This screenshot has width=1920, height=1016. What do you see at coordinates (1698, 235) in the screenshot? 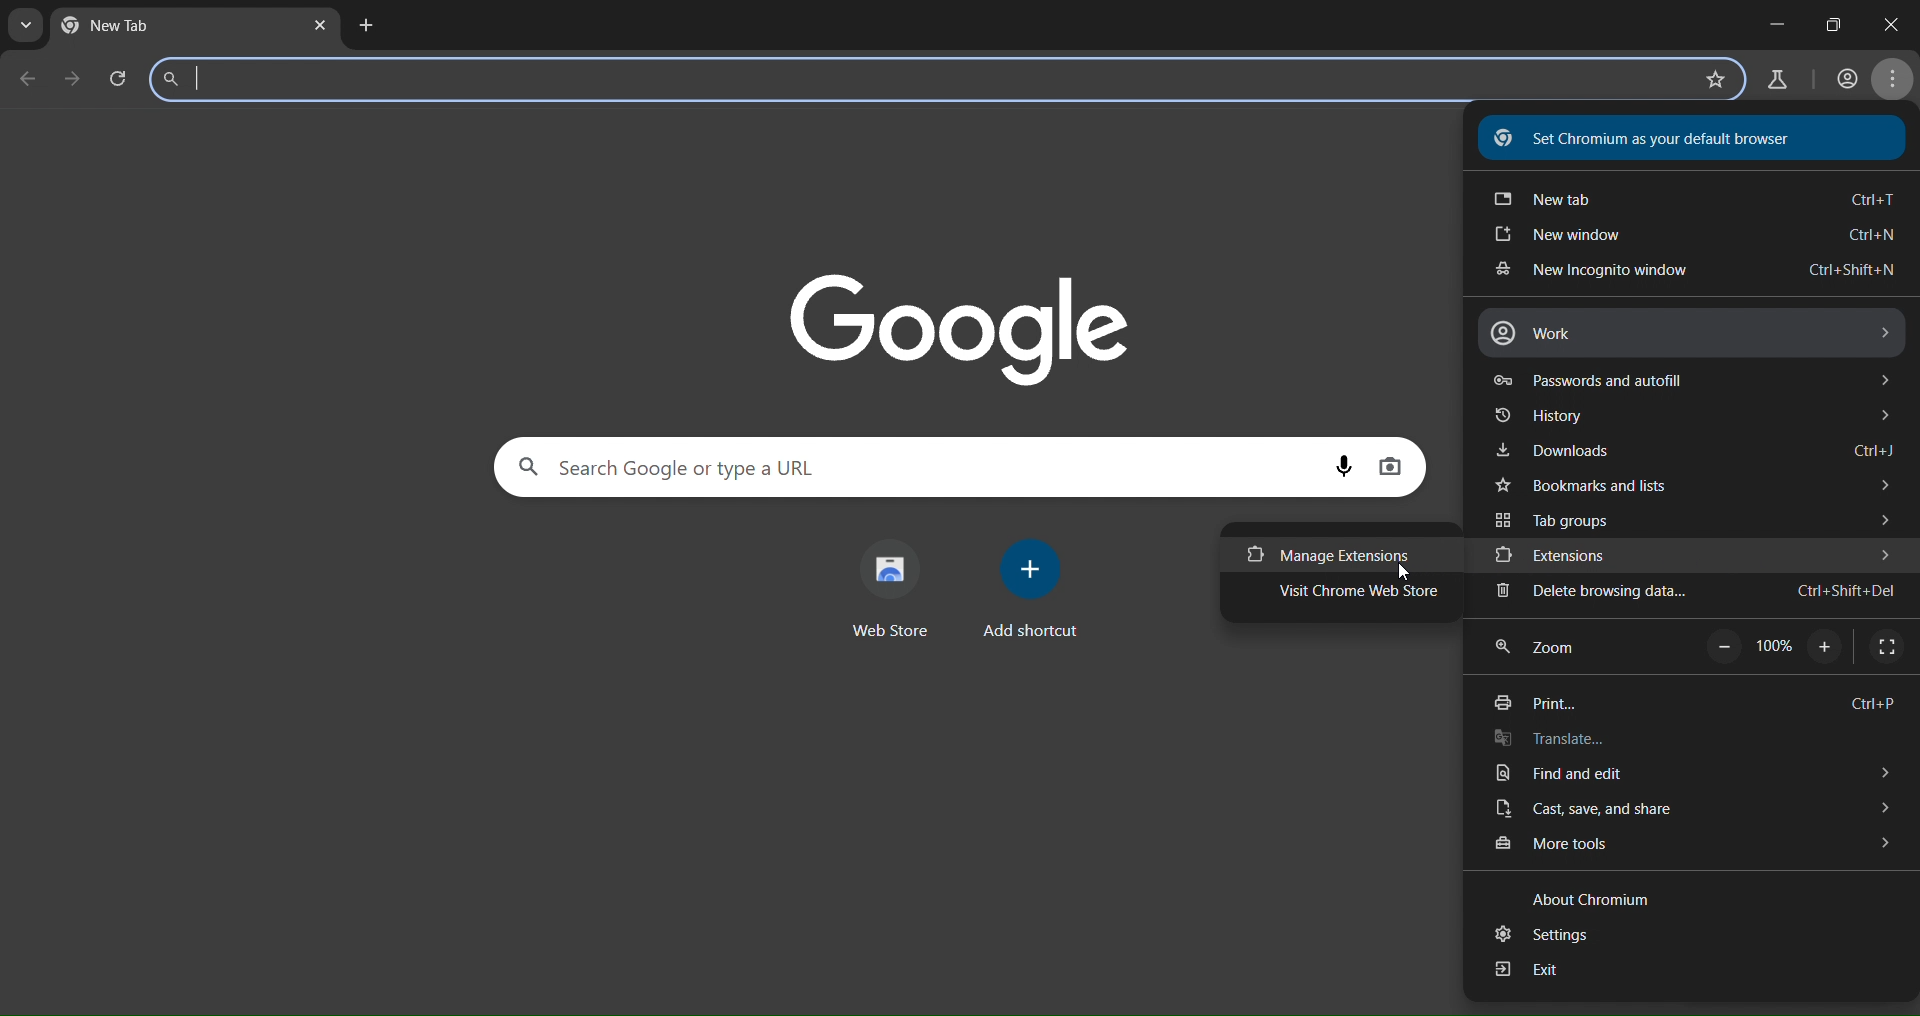
I see `new window` at bounding box center [1698, 235].